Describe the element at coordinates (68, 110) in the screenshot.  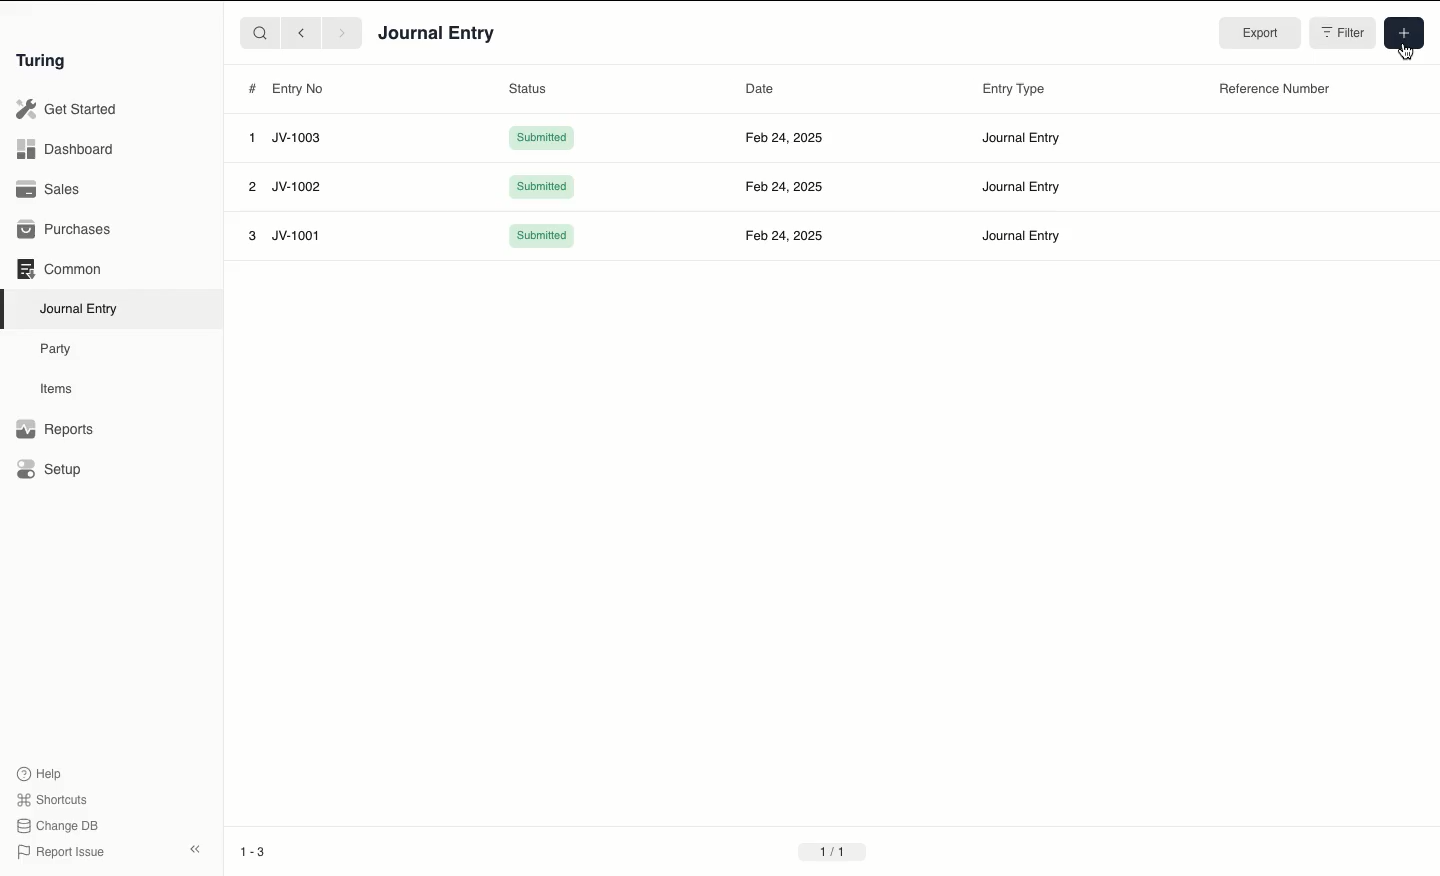
I see `Get Started` at that location.